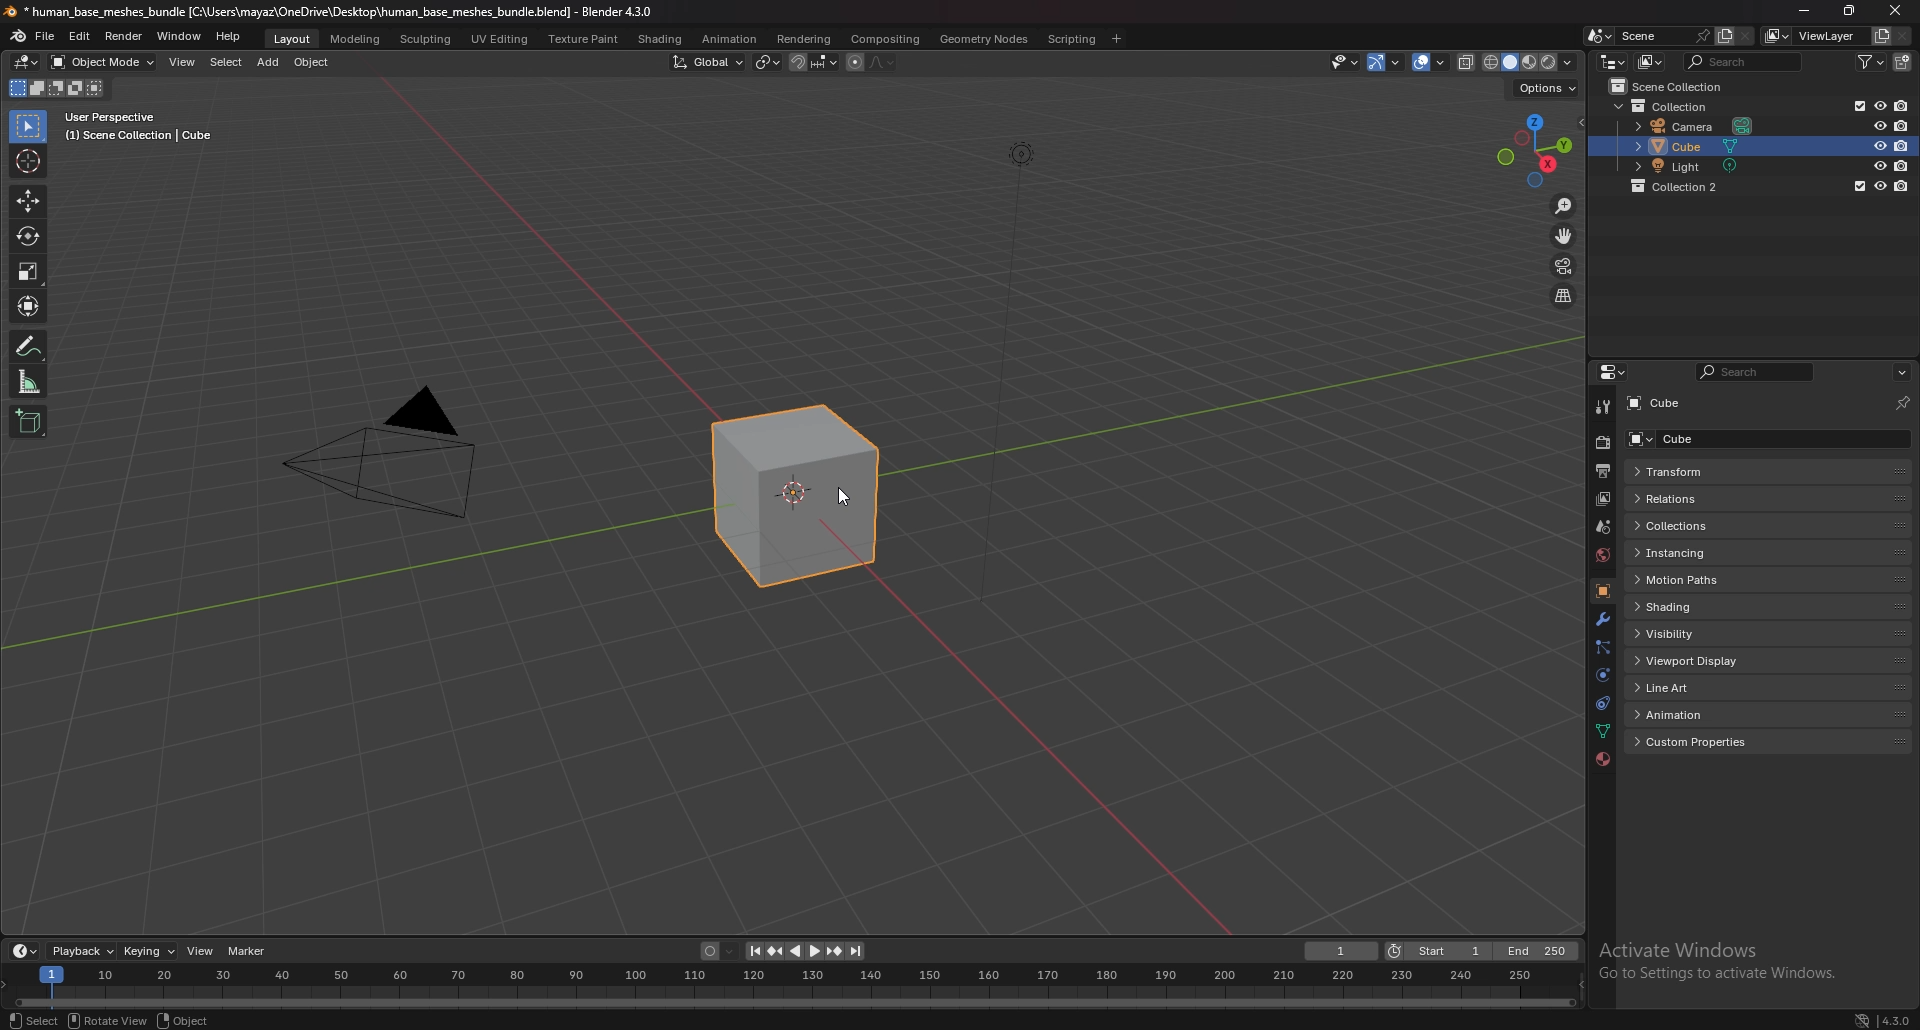  I want to click on instancing, so click(1699, 552).